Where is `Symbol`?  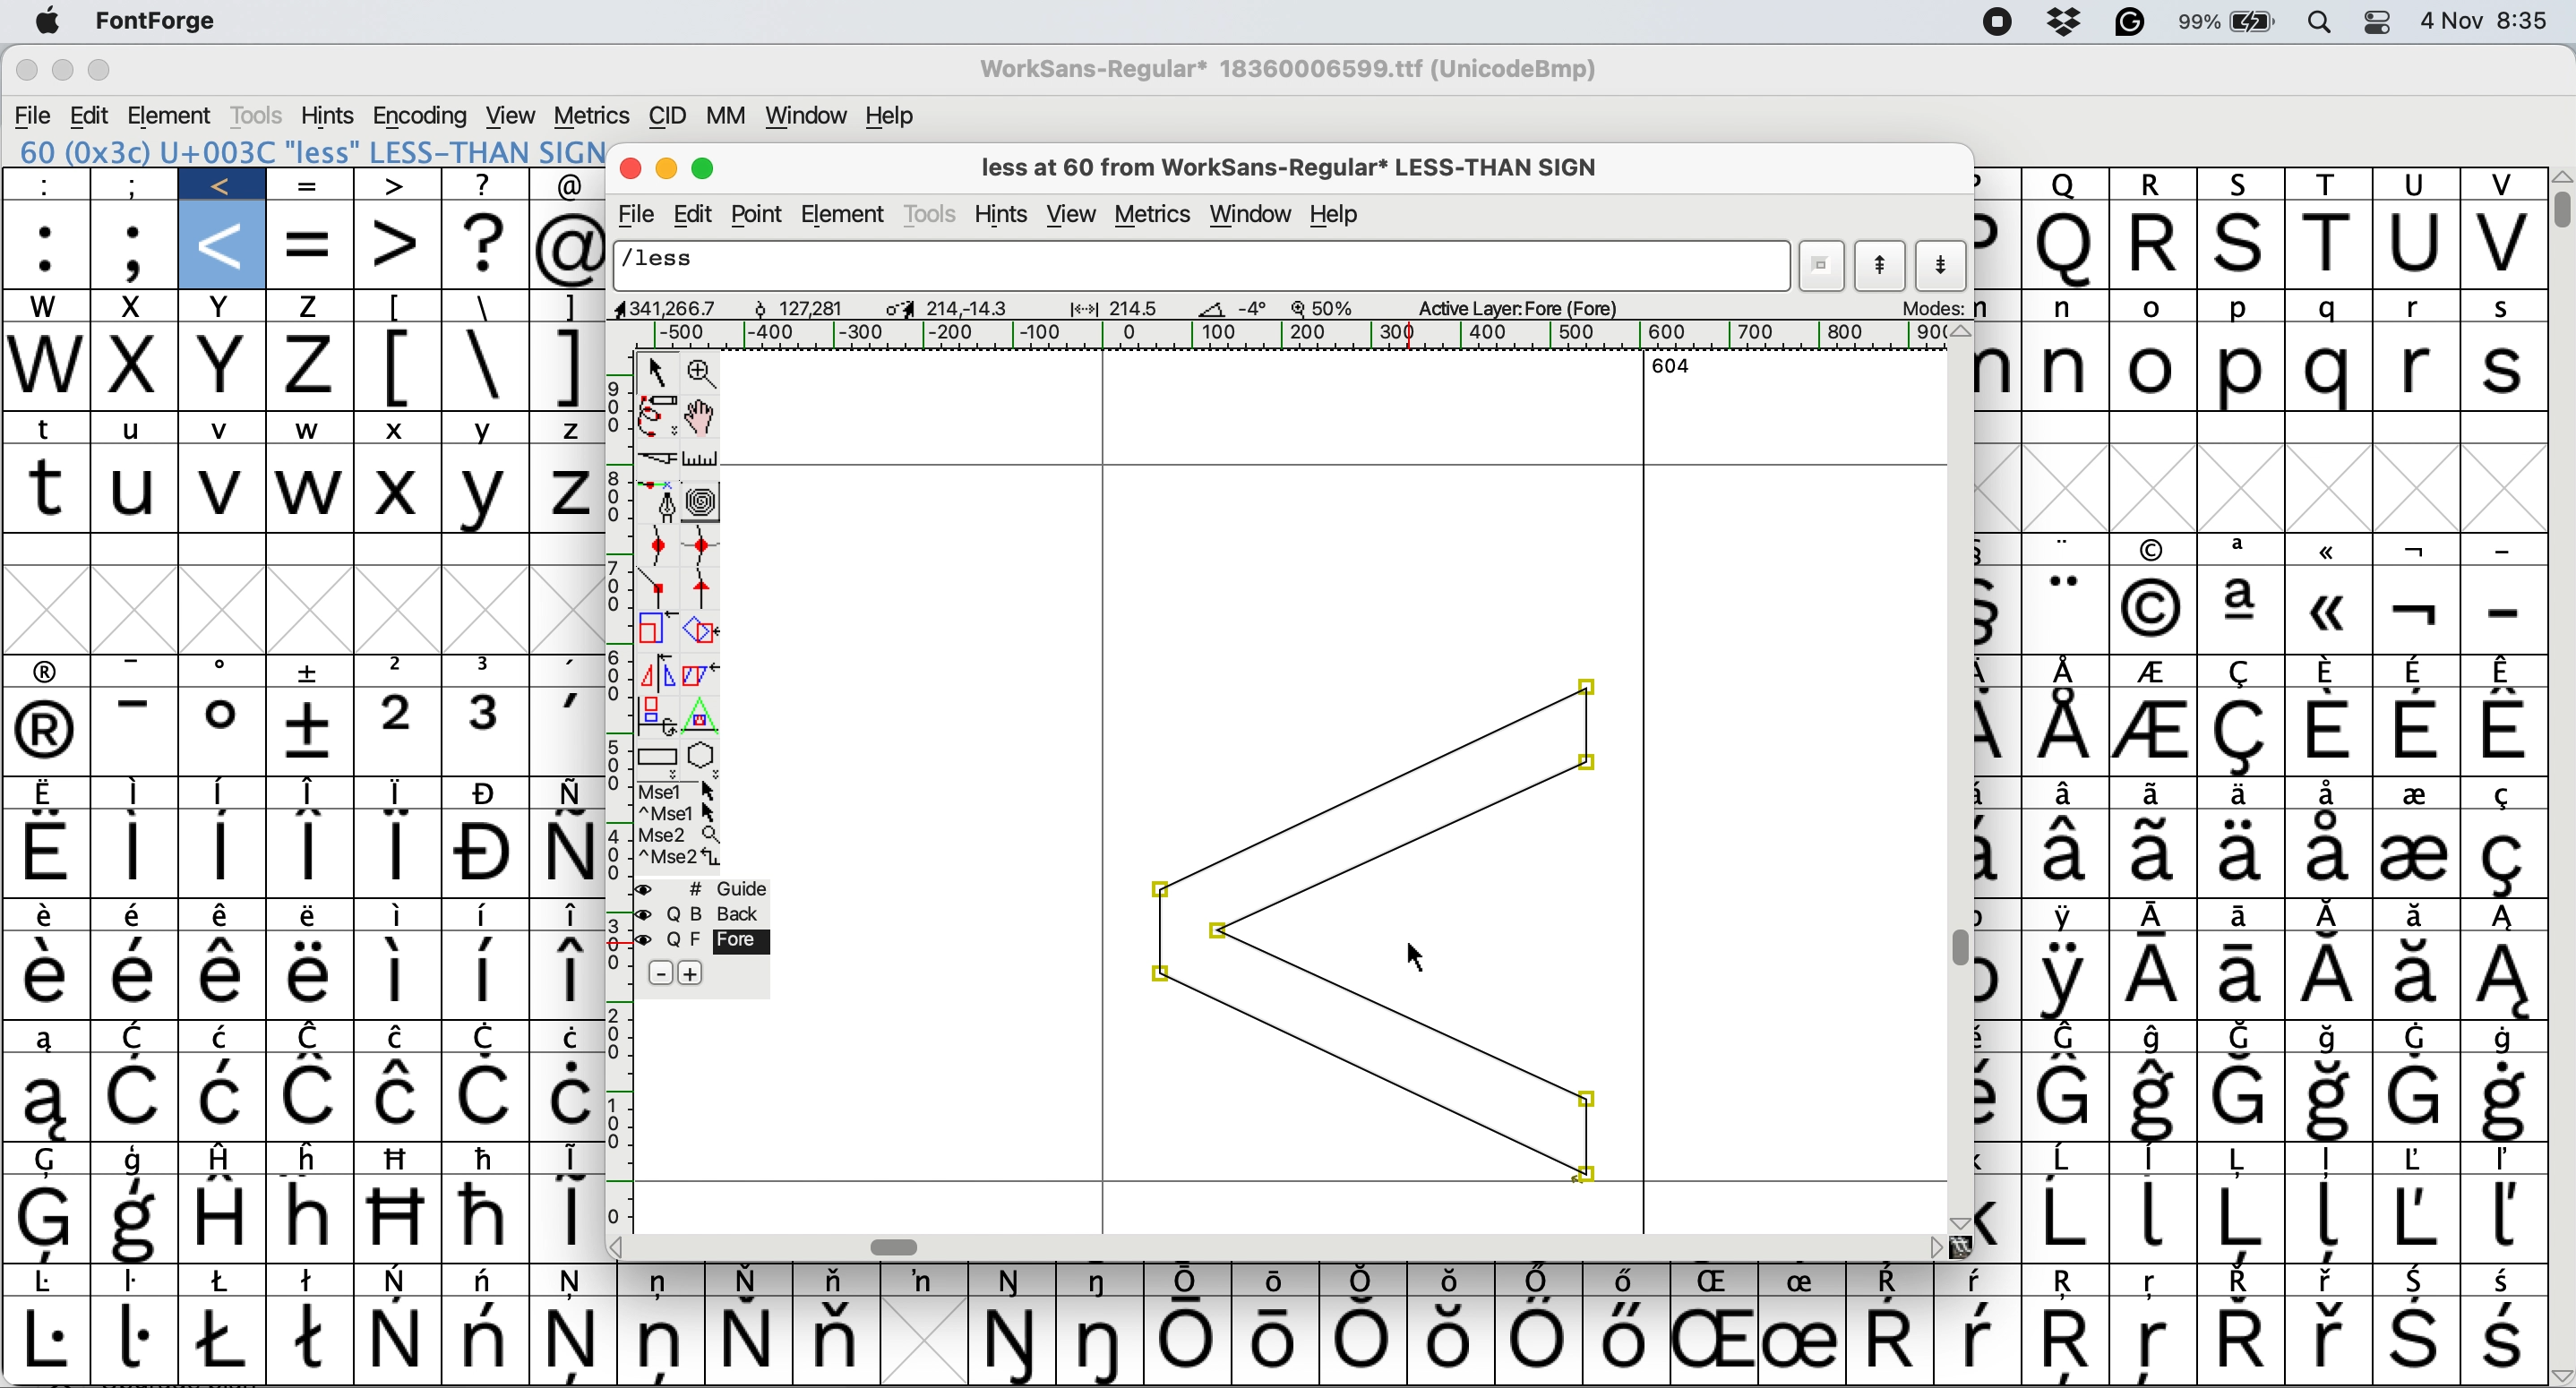
Symbol is located at coordinates (2153, 1346).